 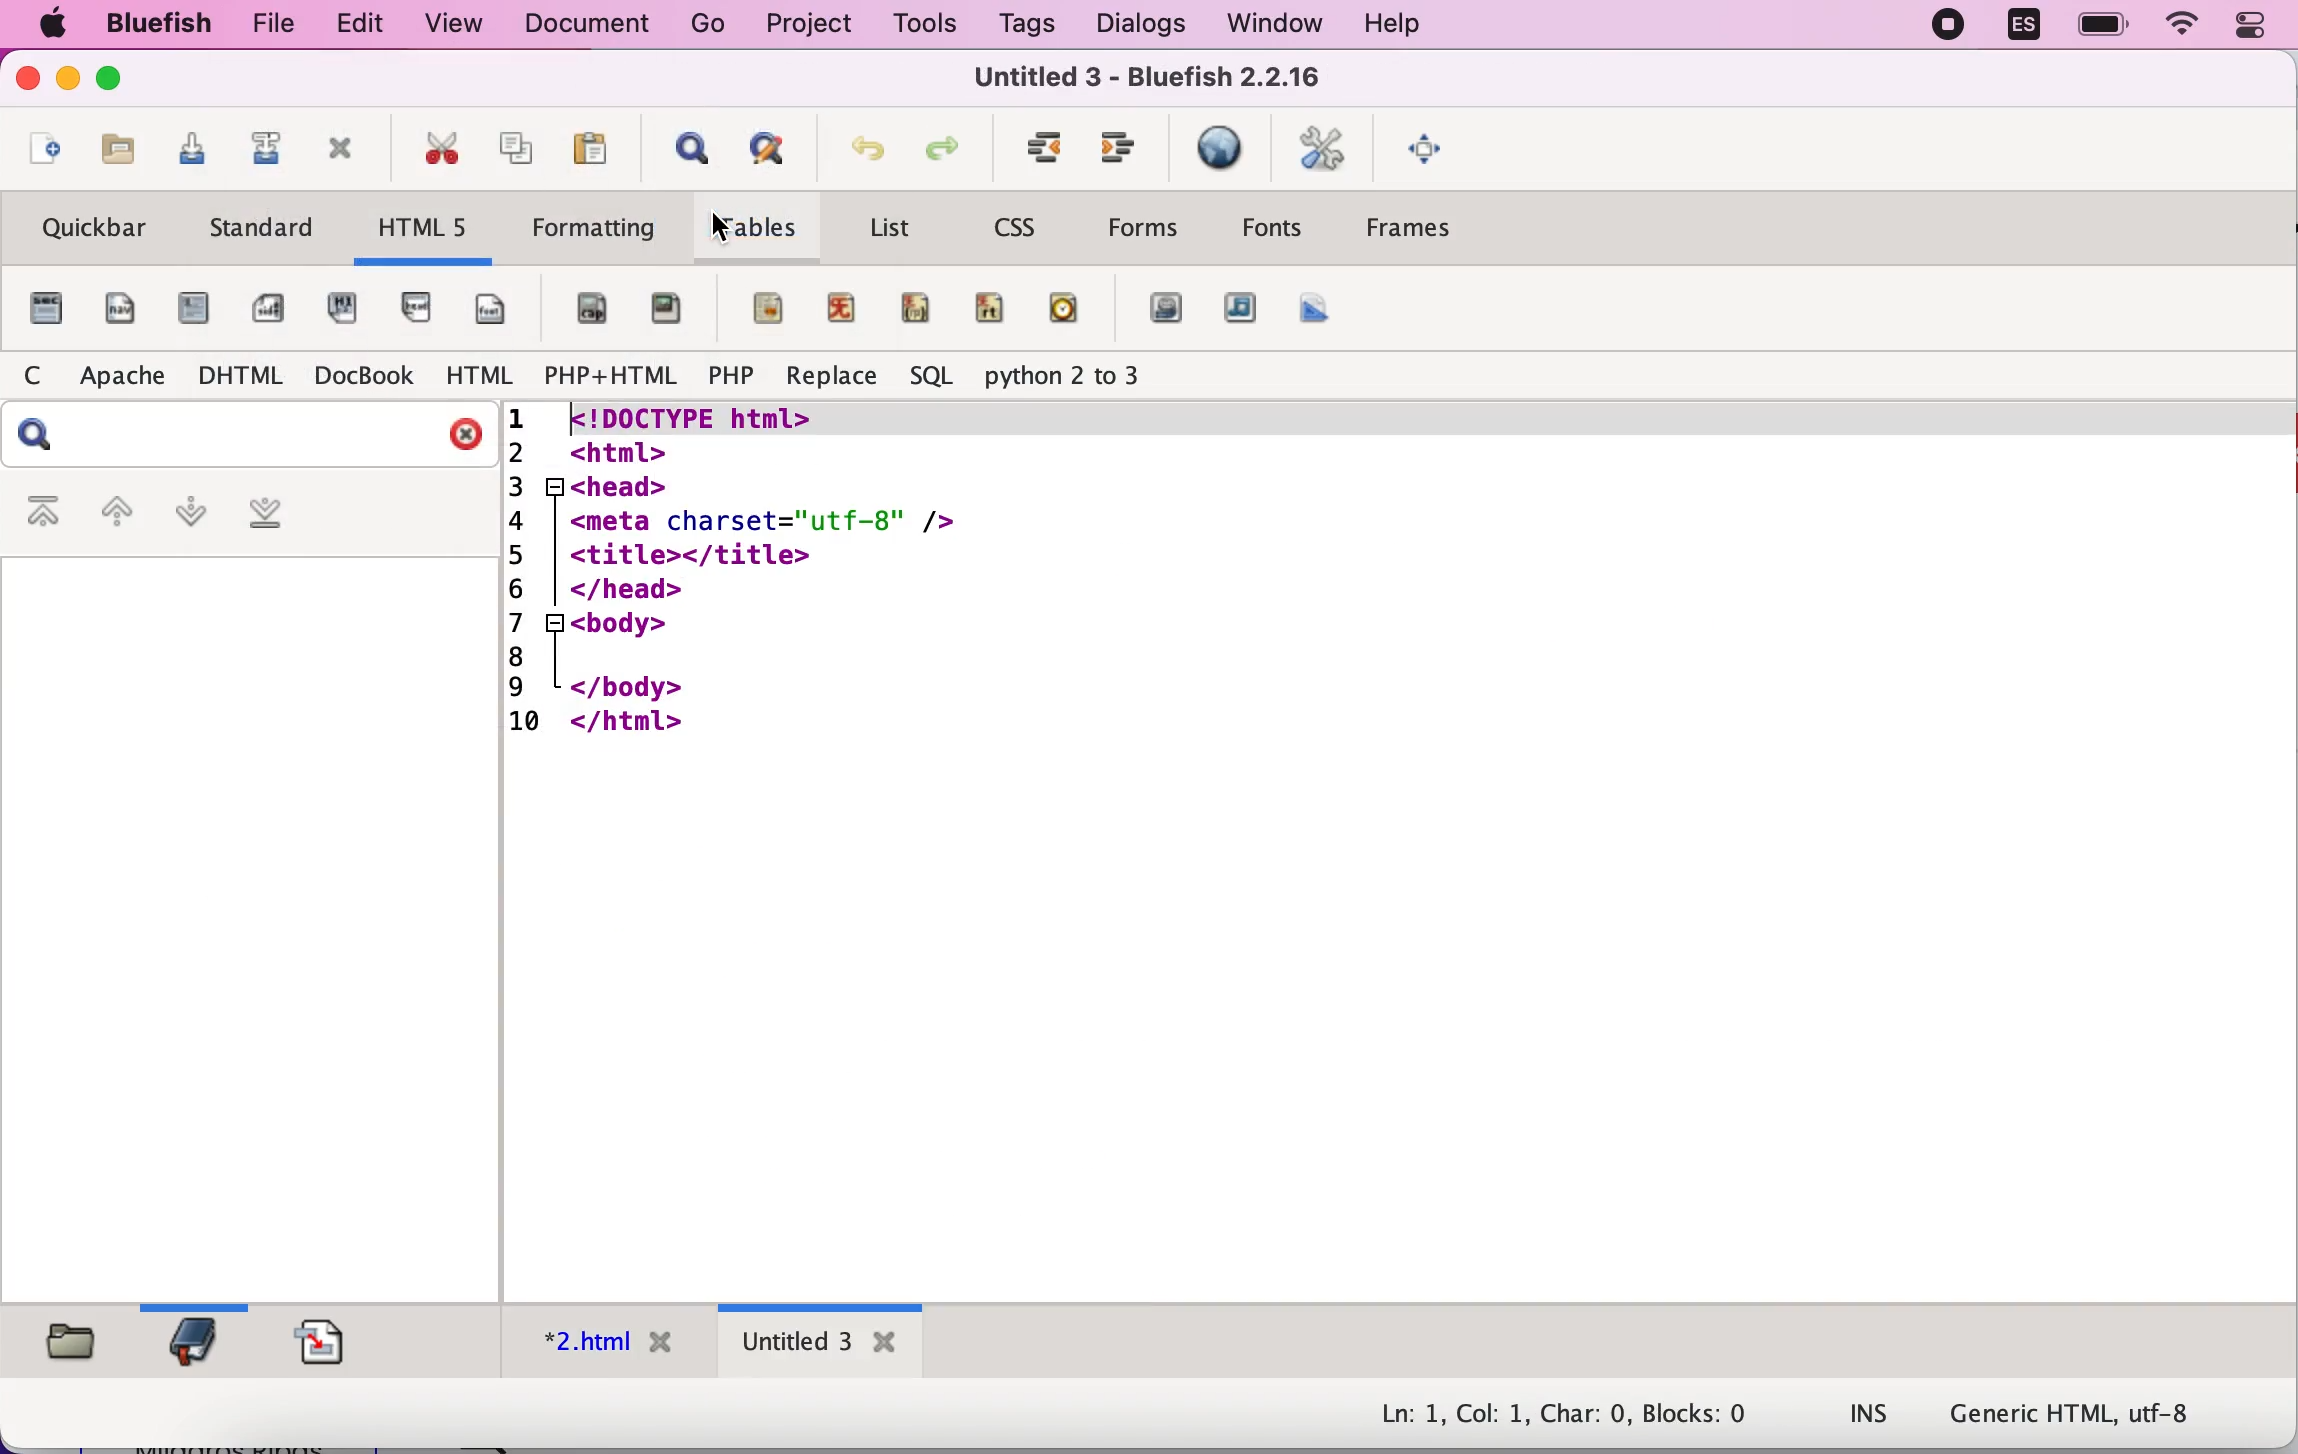 What do you see at coordinates (494, 309) in the screenshot?
I see `footer` at bounding box center [494, 309].